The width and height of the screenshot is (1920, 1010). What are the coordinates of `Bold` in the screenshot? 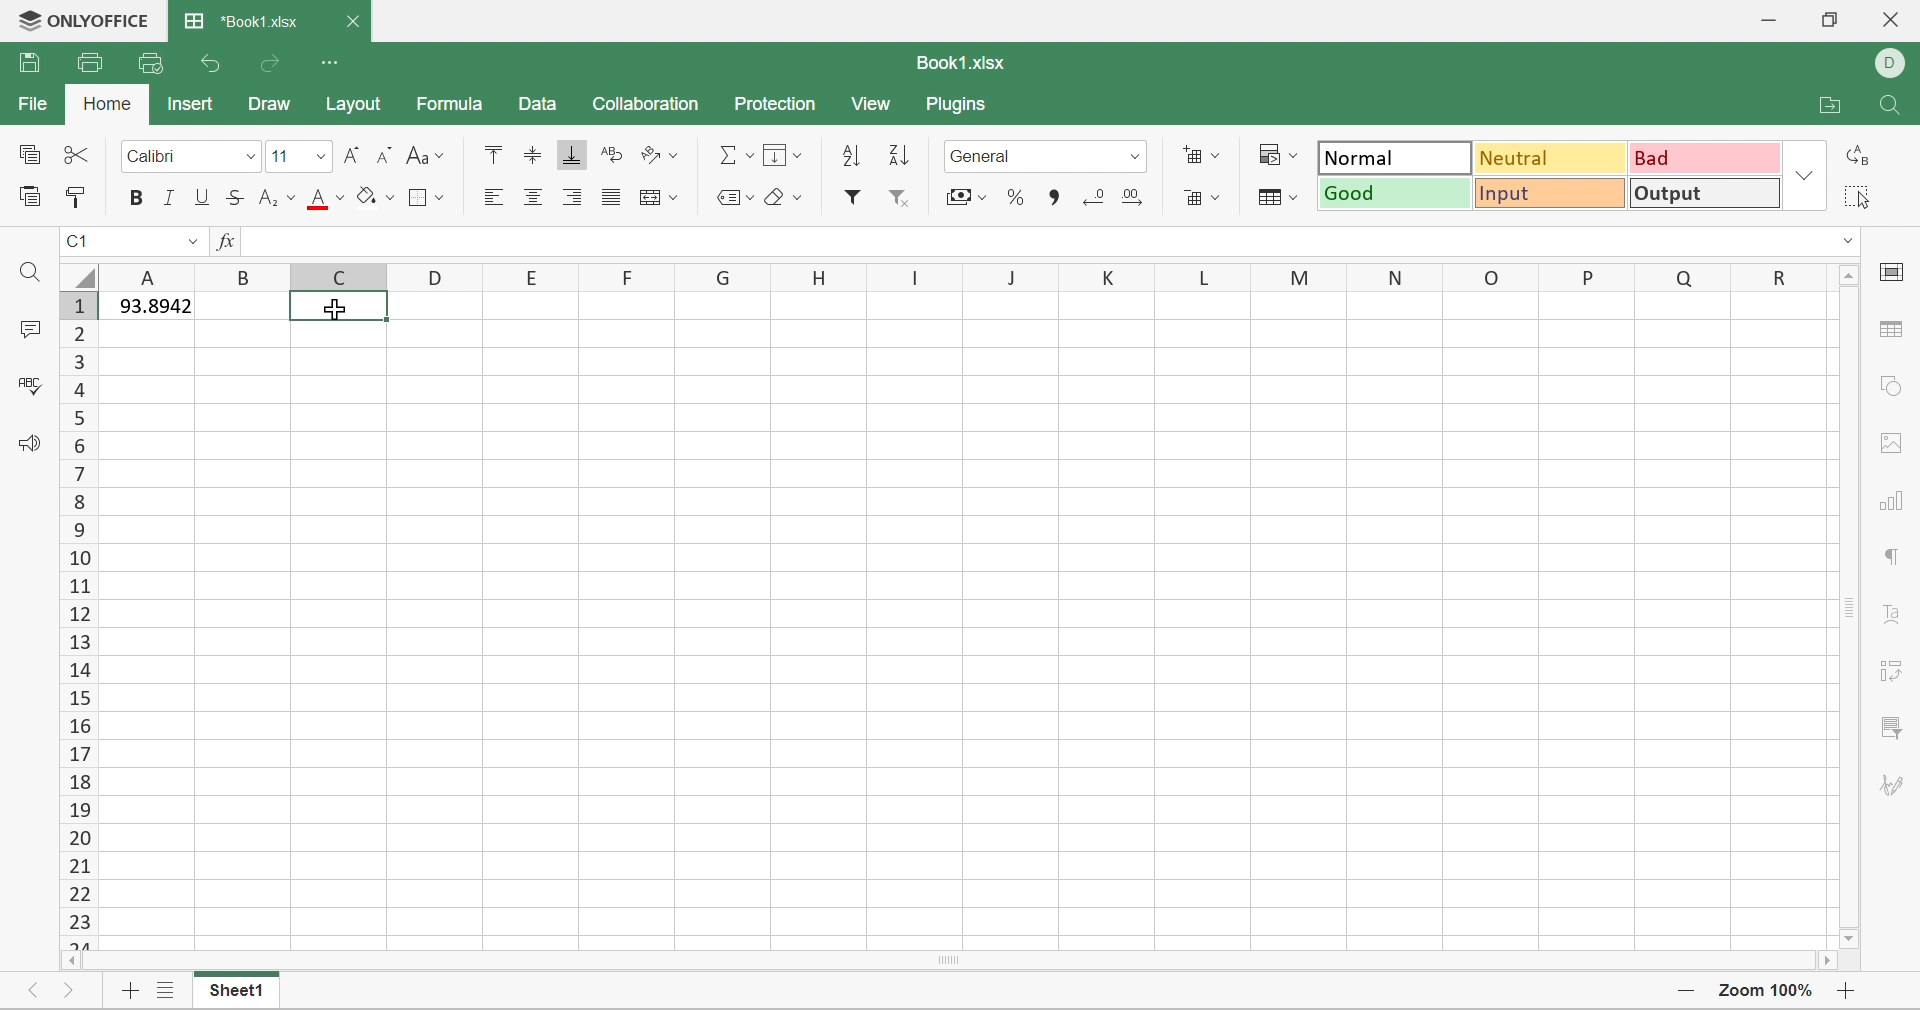 It's located at (138, 198).